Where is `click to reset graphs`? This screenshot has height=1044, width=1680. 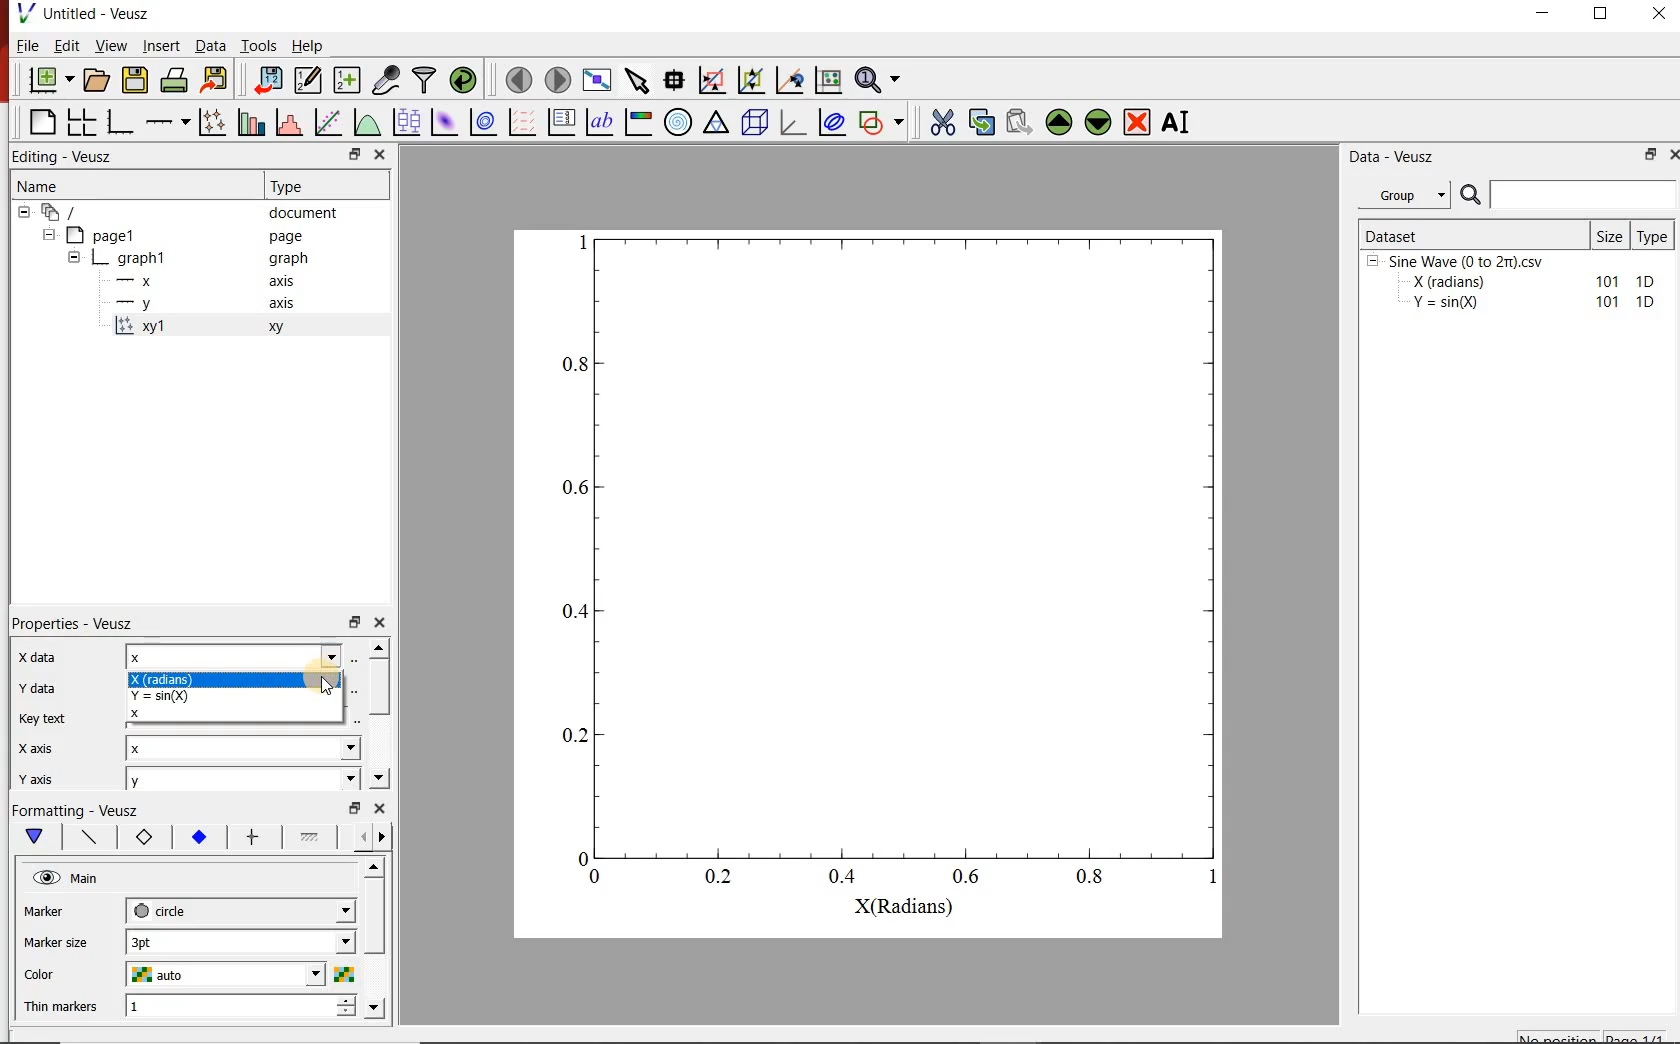 click to reset graphs is located at coordinates (828, 79).